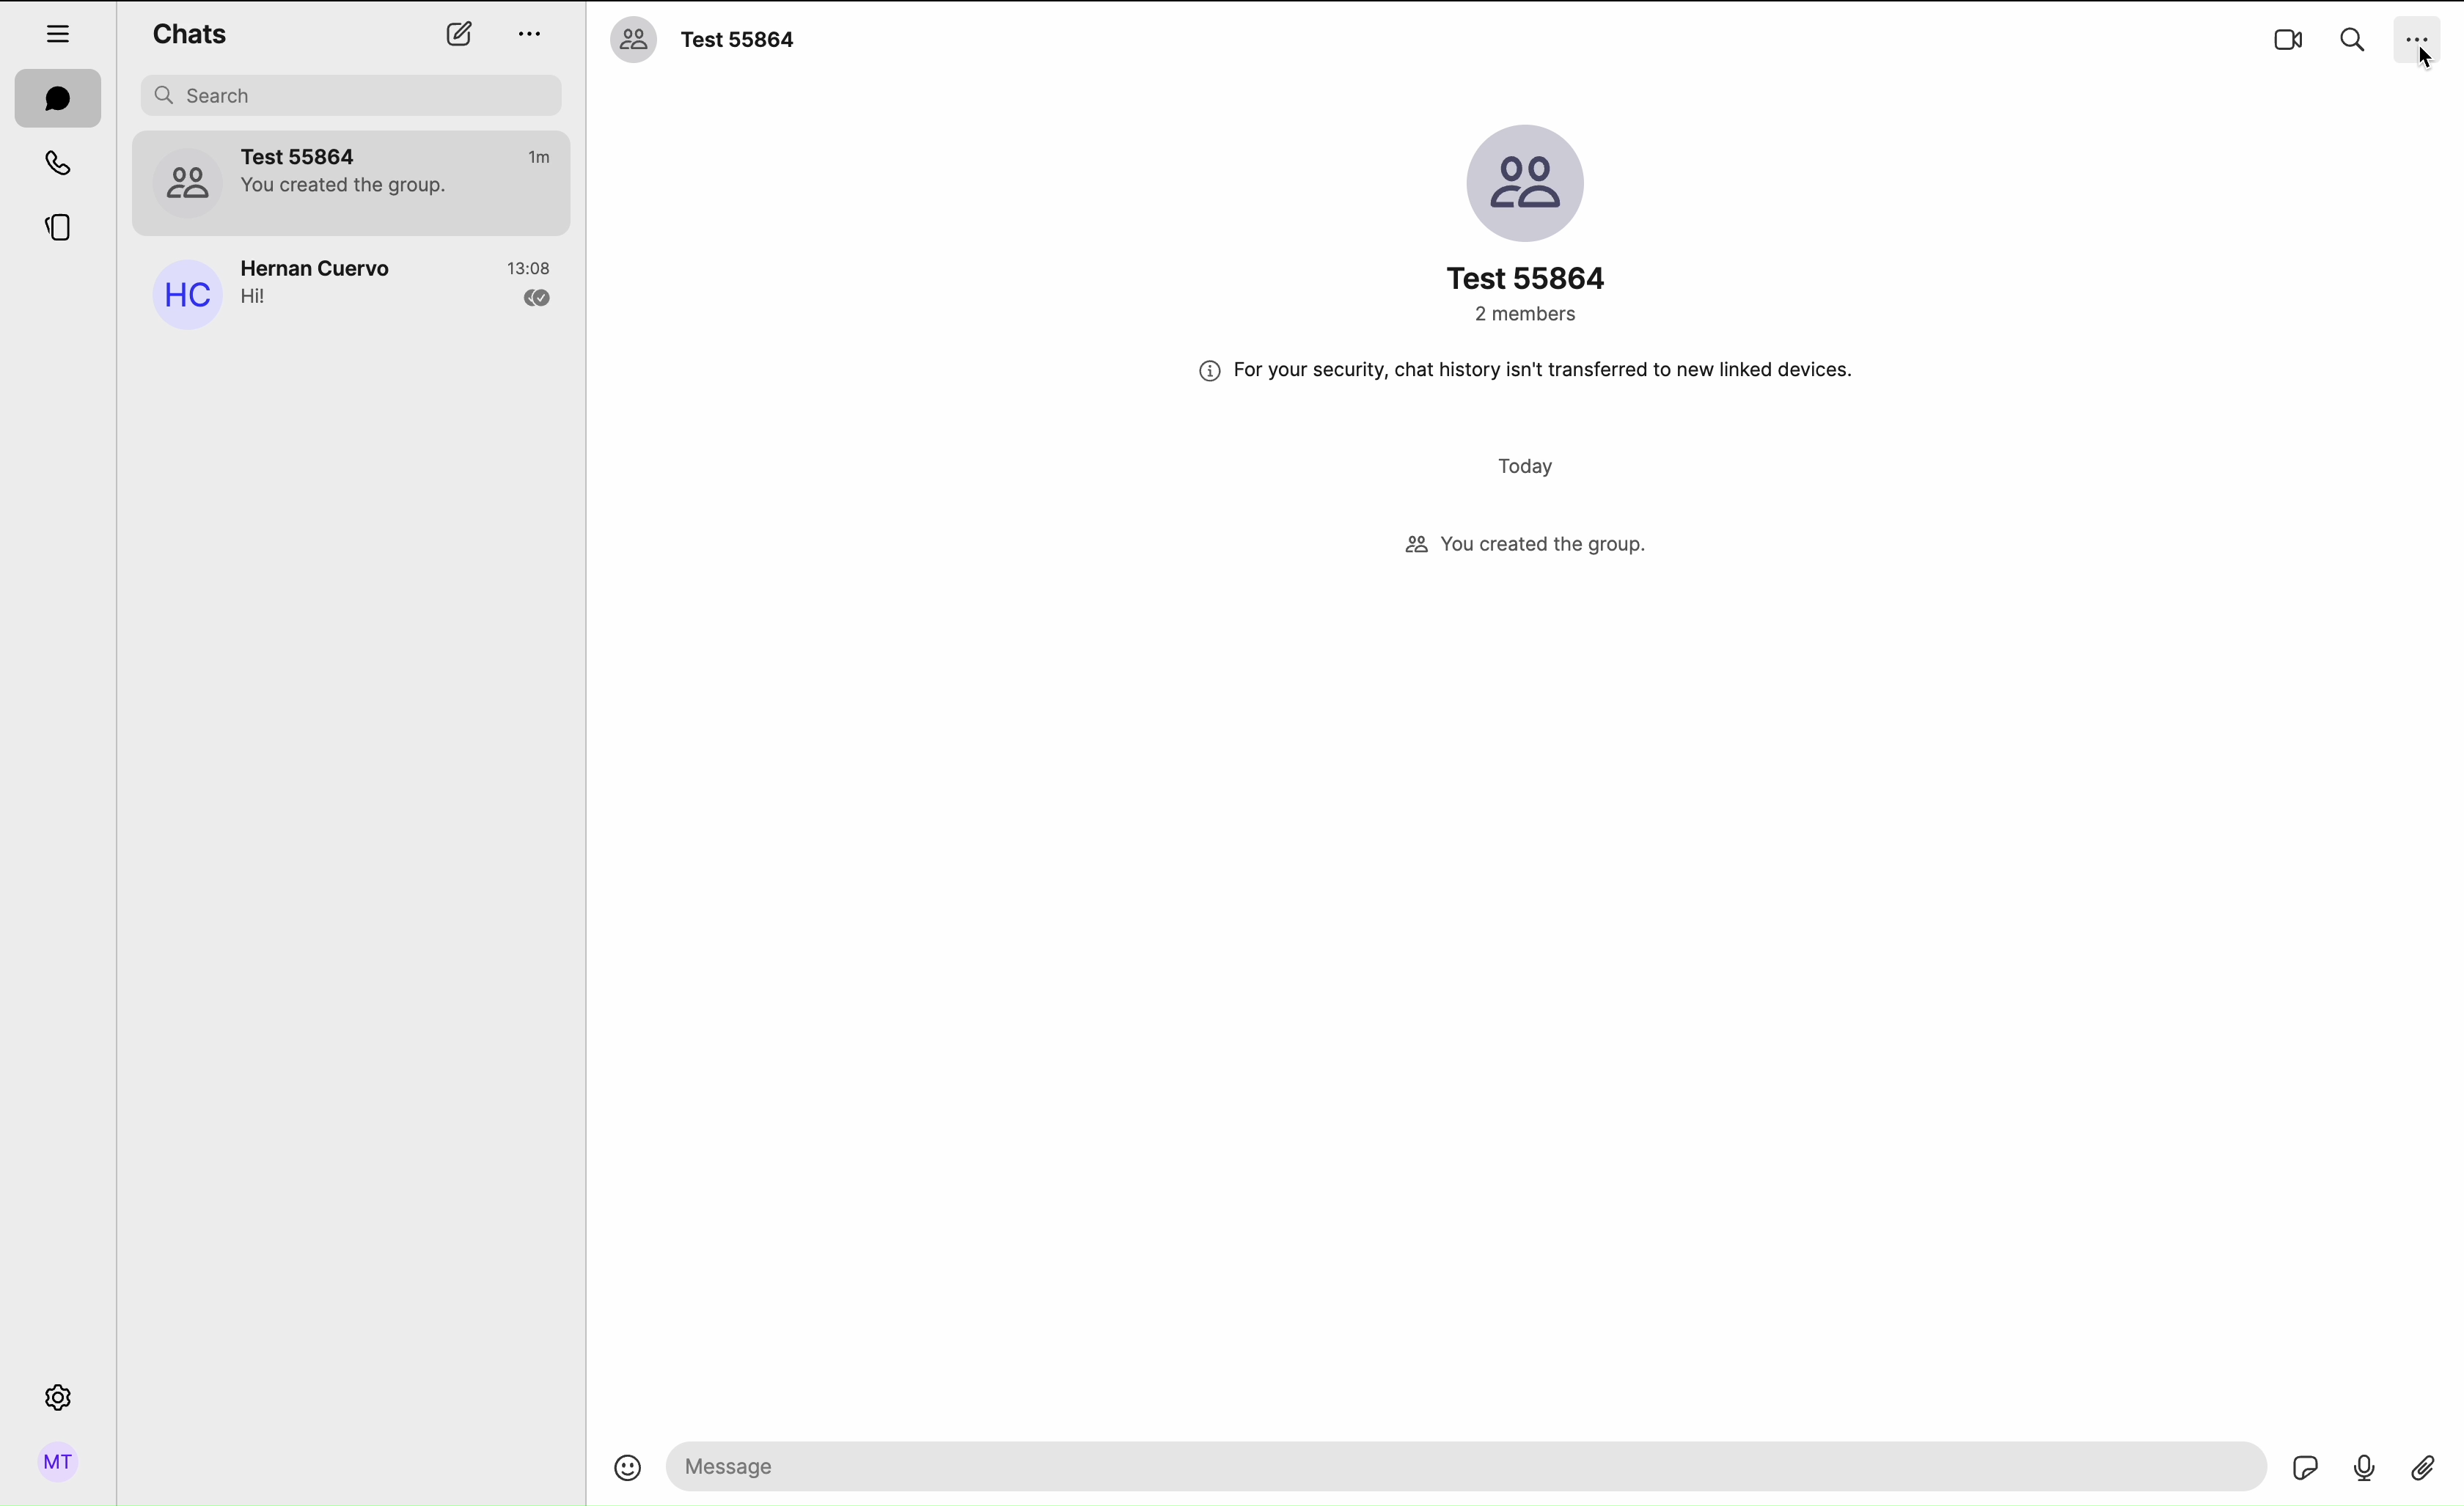 This screenshot has width=2464, height=1506. Describe the element at coordinates (1467, 1467) in the screenshot. I see `space to write` at that location.